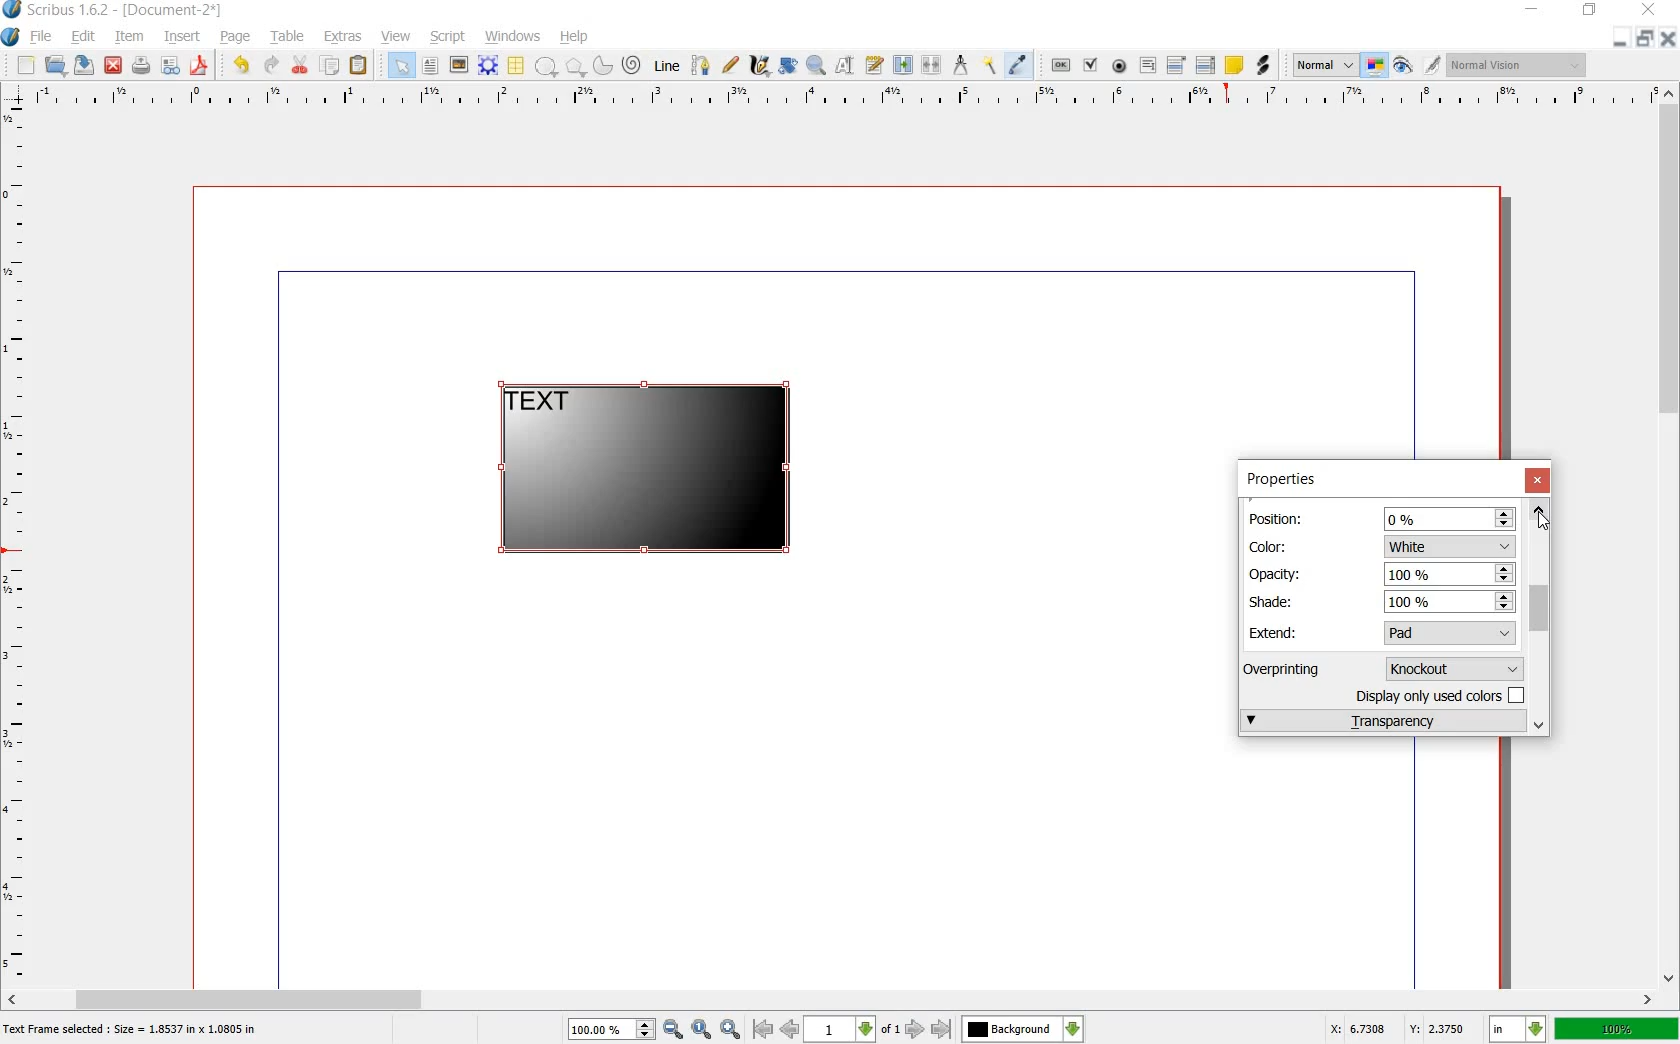  I want to click on table, so click(517, 66).